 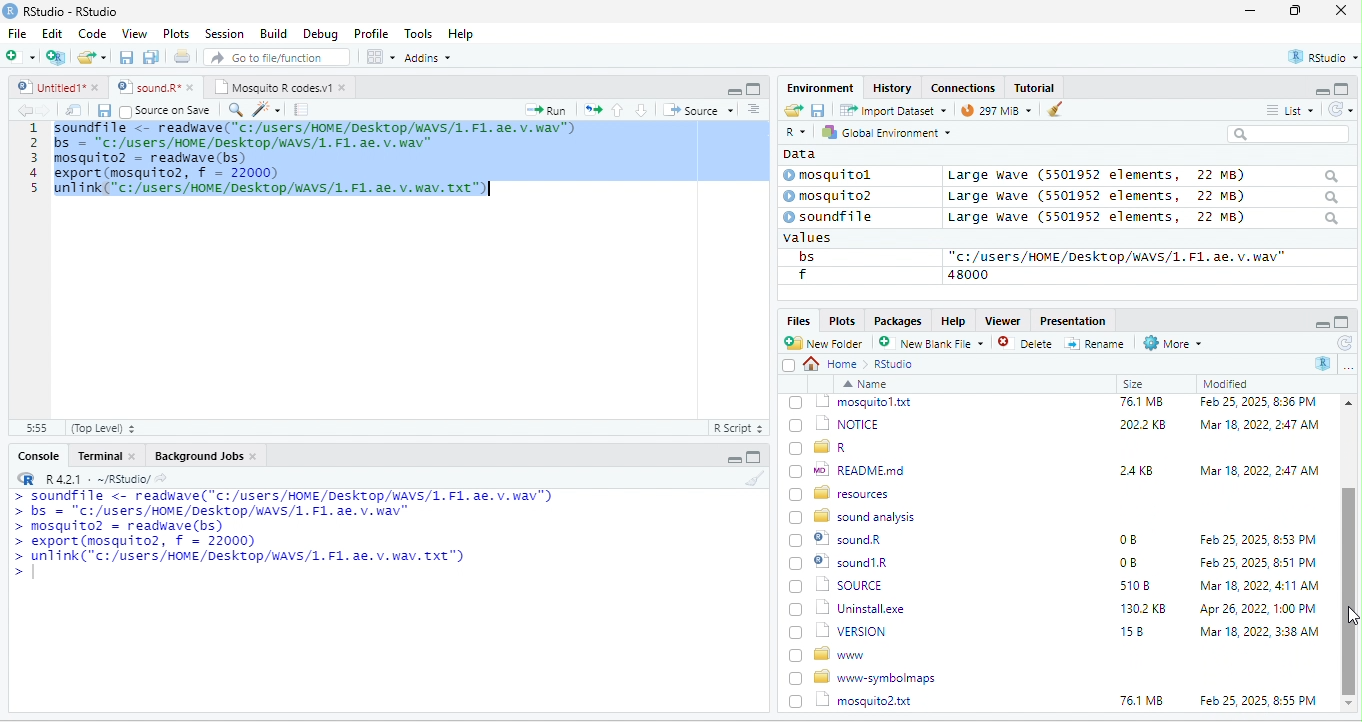 I want to click on Files, so click(x=795, y=320).